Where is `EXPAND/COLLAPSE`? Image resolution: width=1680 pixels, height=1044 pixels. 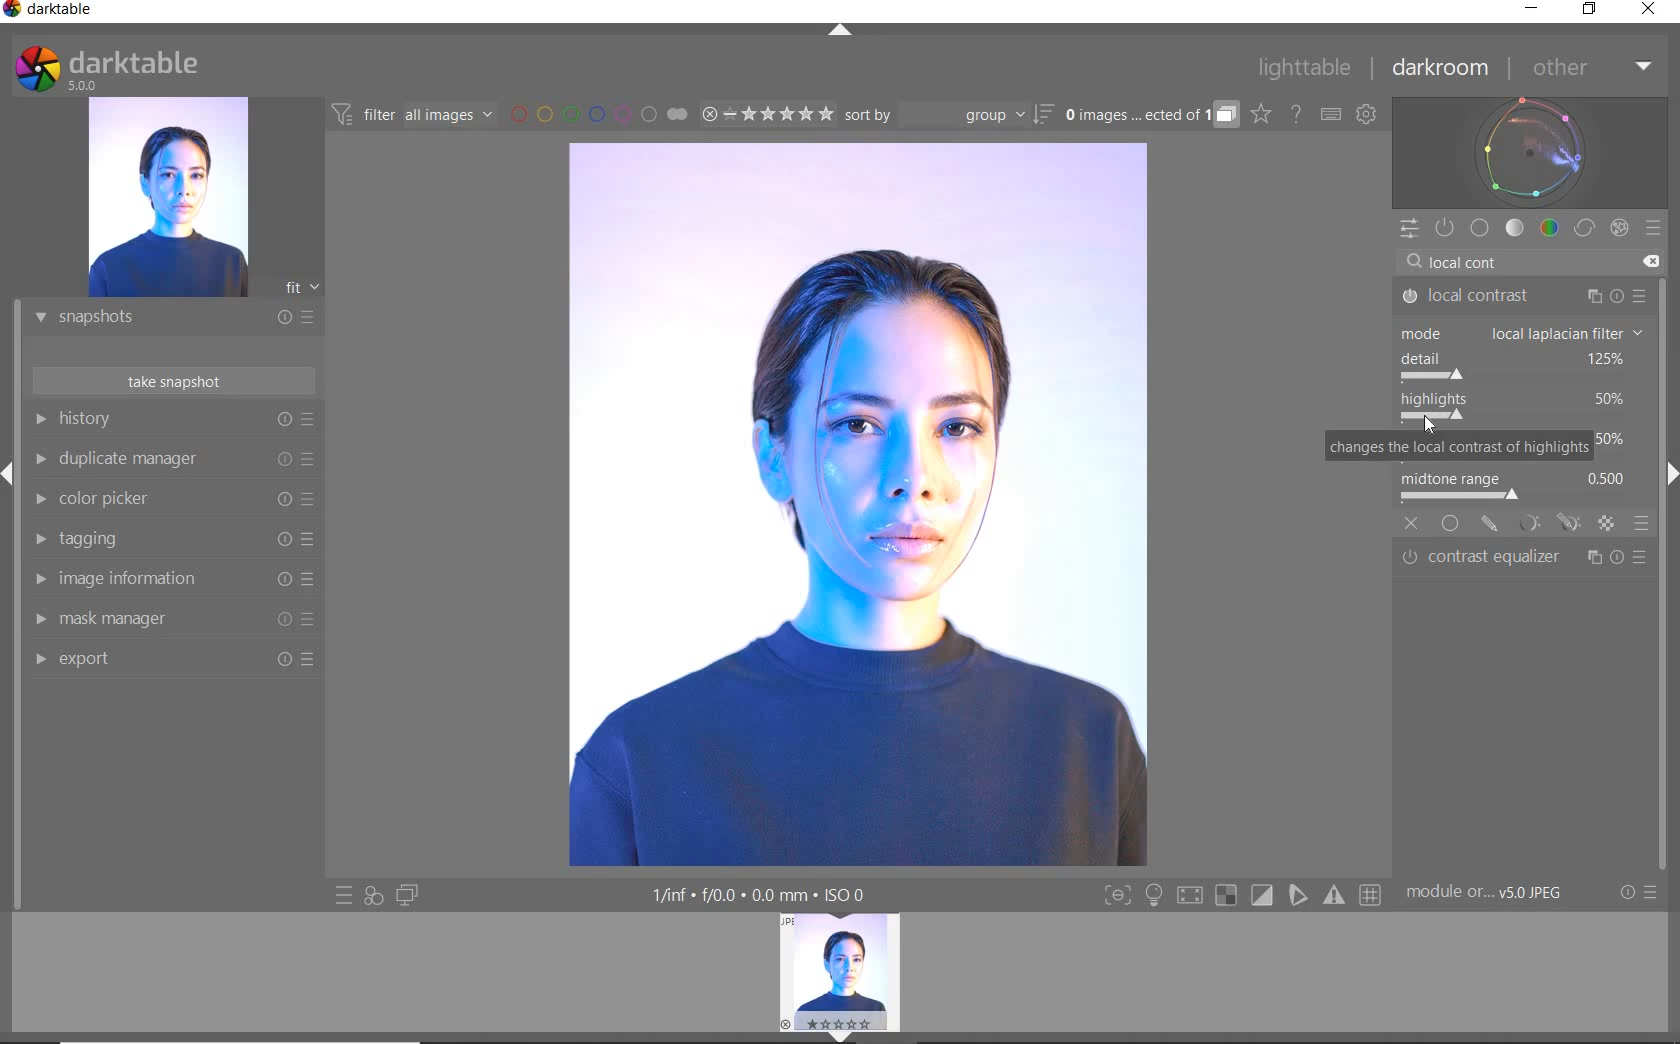
EXPAND/COLLAPSE is located at coordinates (843, 32).